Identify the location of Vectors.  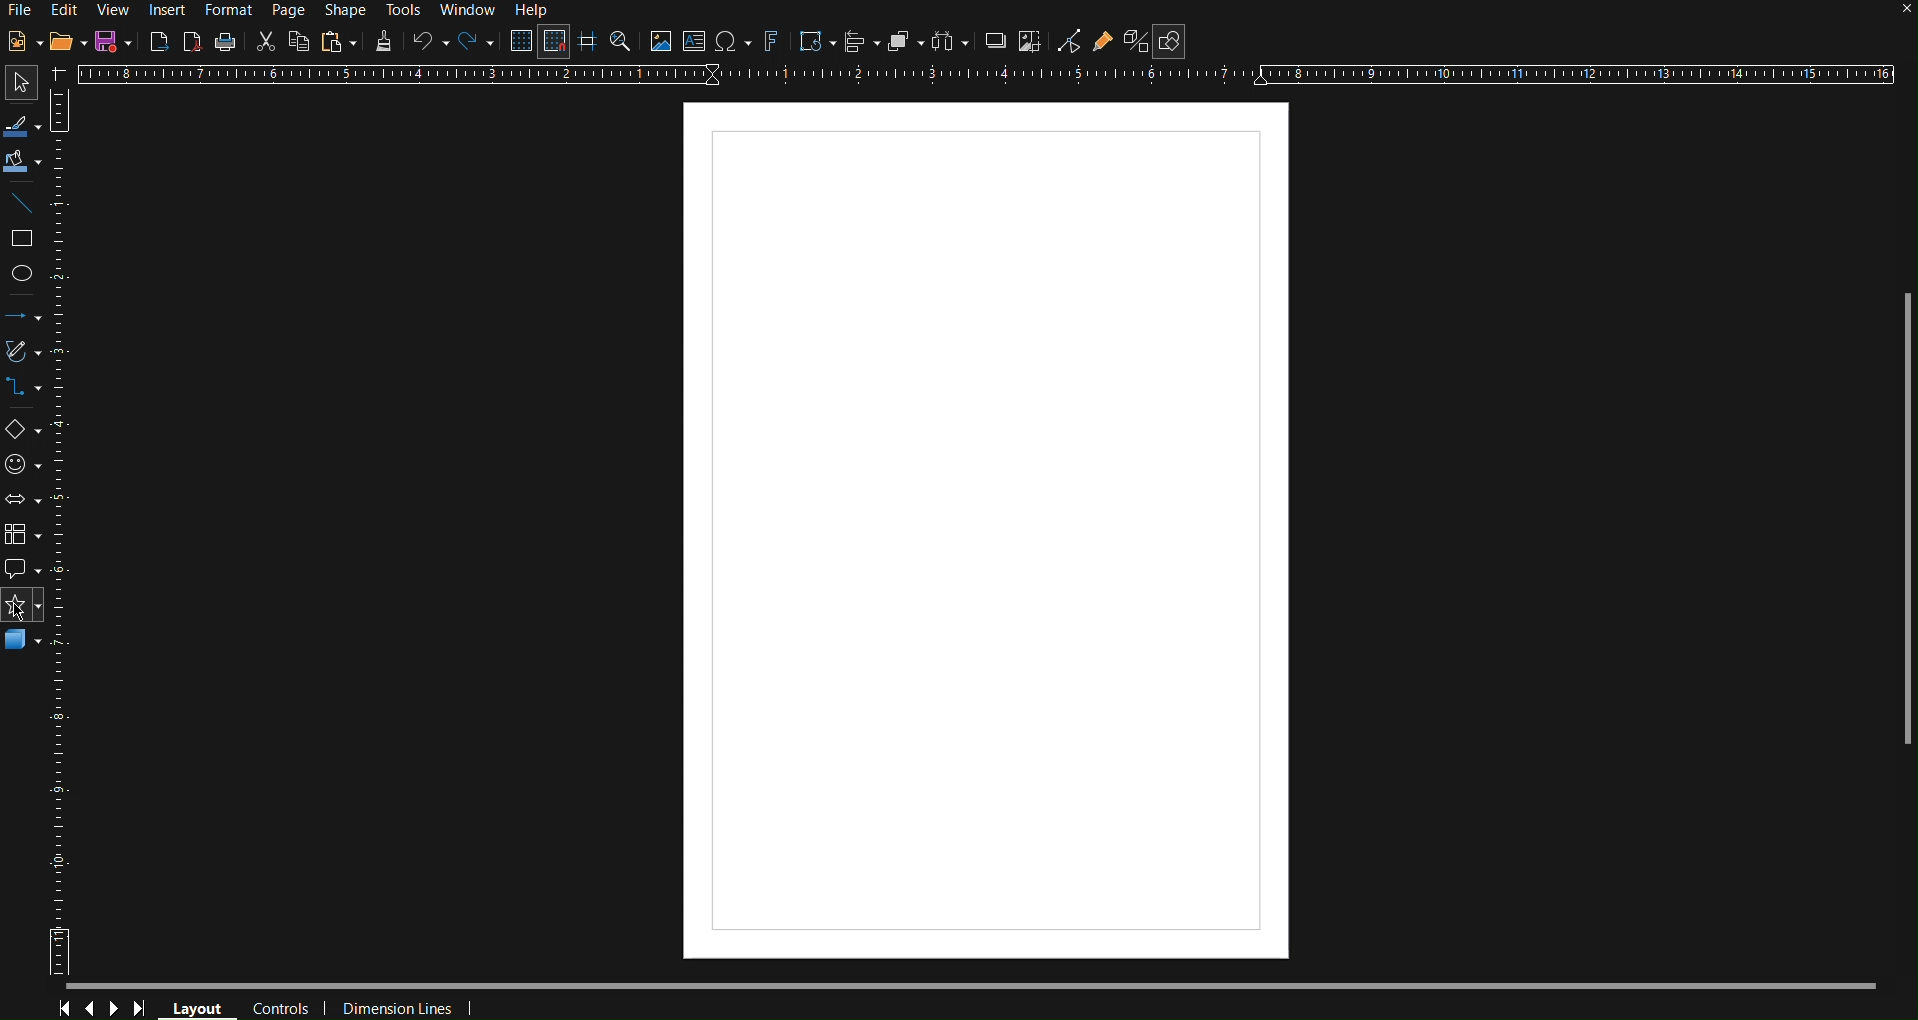
(25, 355).